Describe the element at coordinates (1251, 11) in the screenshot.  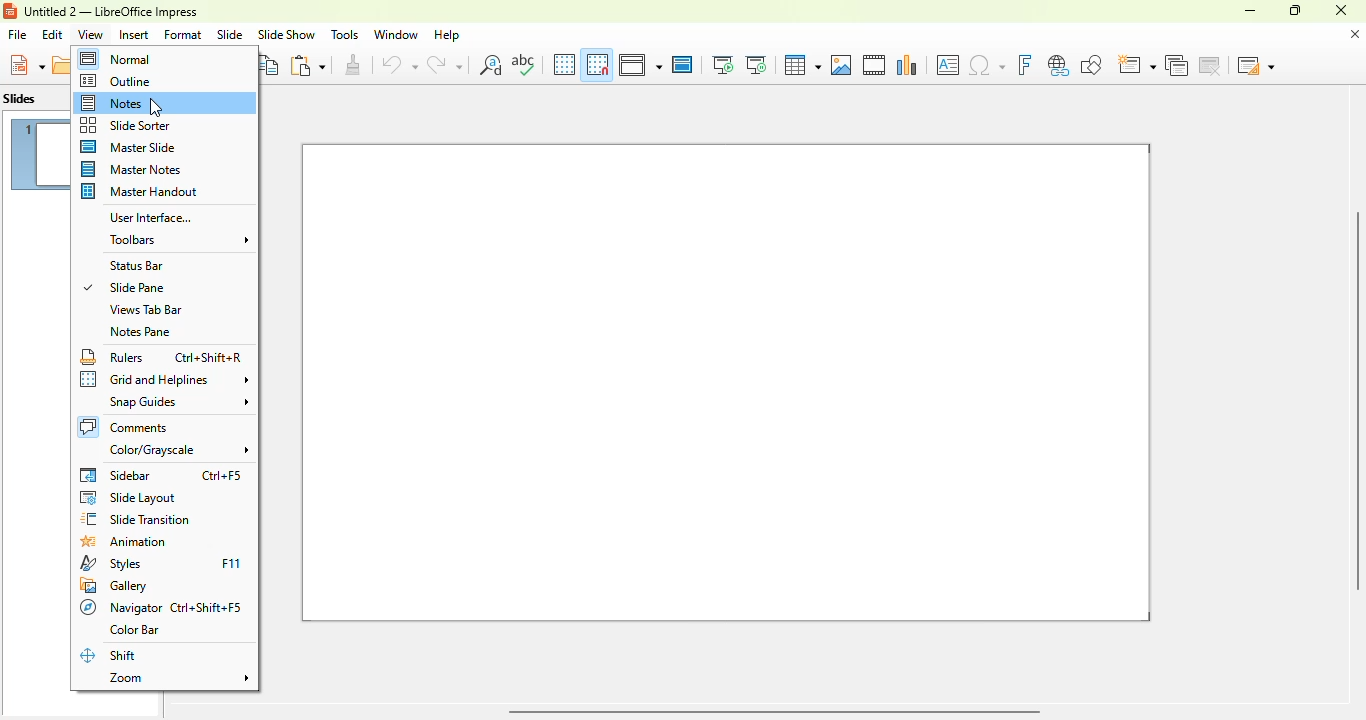
I see `minimize` at that location.